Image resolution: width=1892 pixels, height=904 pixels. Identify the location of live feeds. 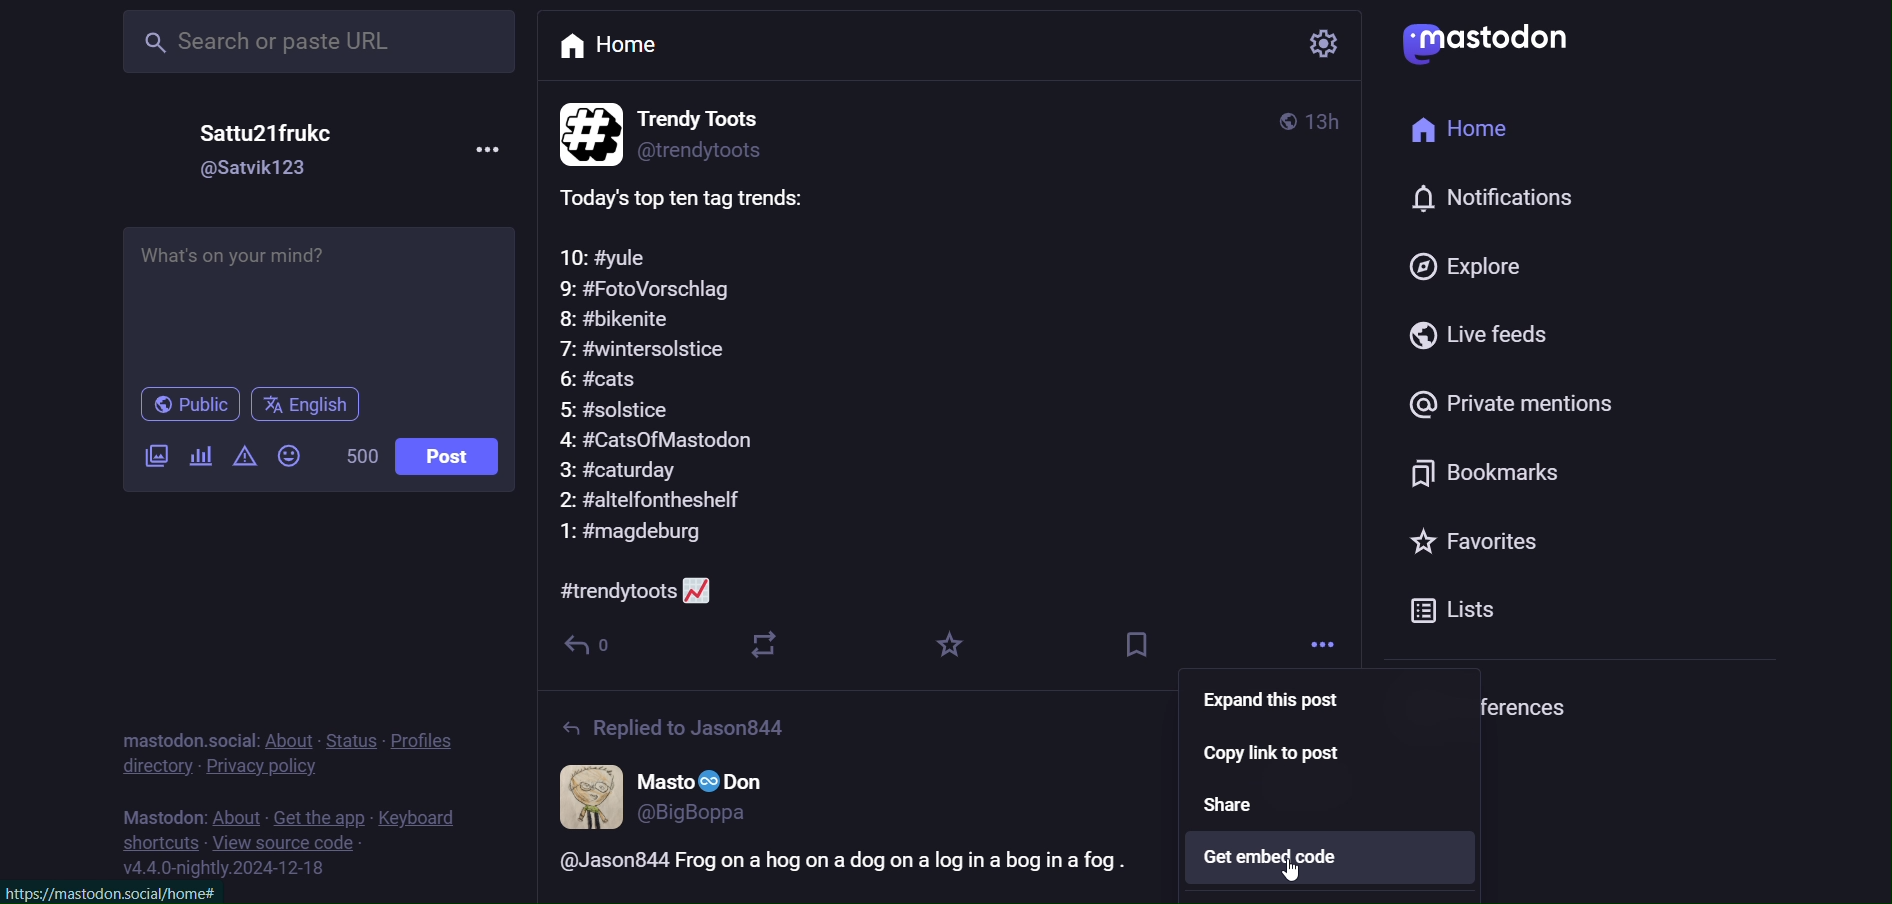
(1479, 338).